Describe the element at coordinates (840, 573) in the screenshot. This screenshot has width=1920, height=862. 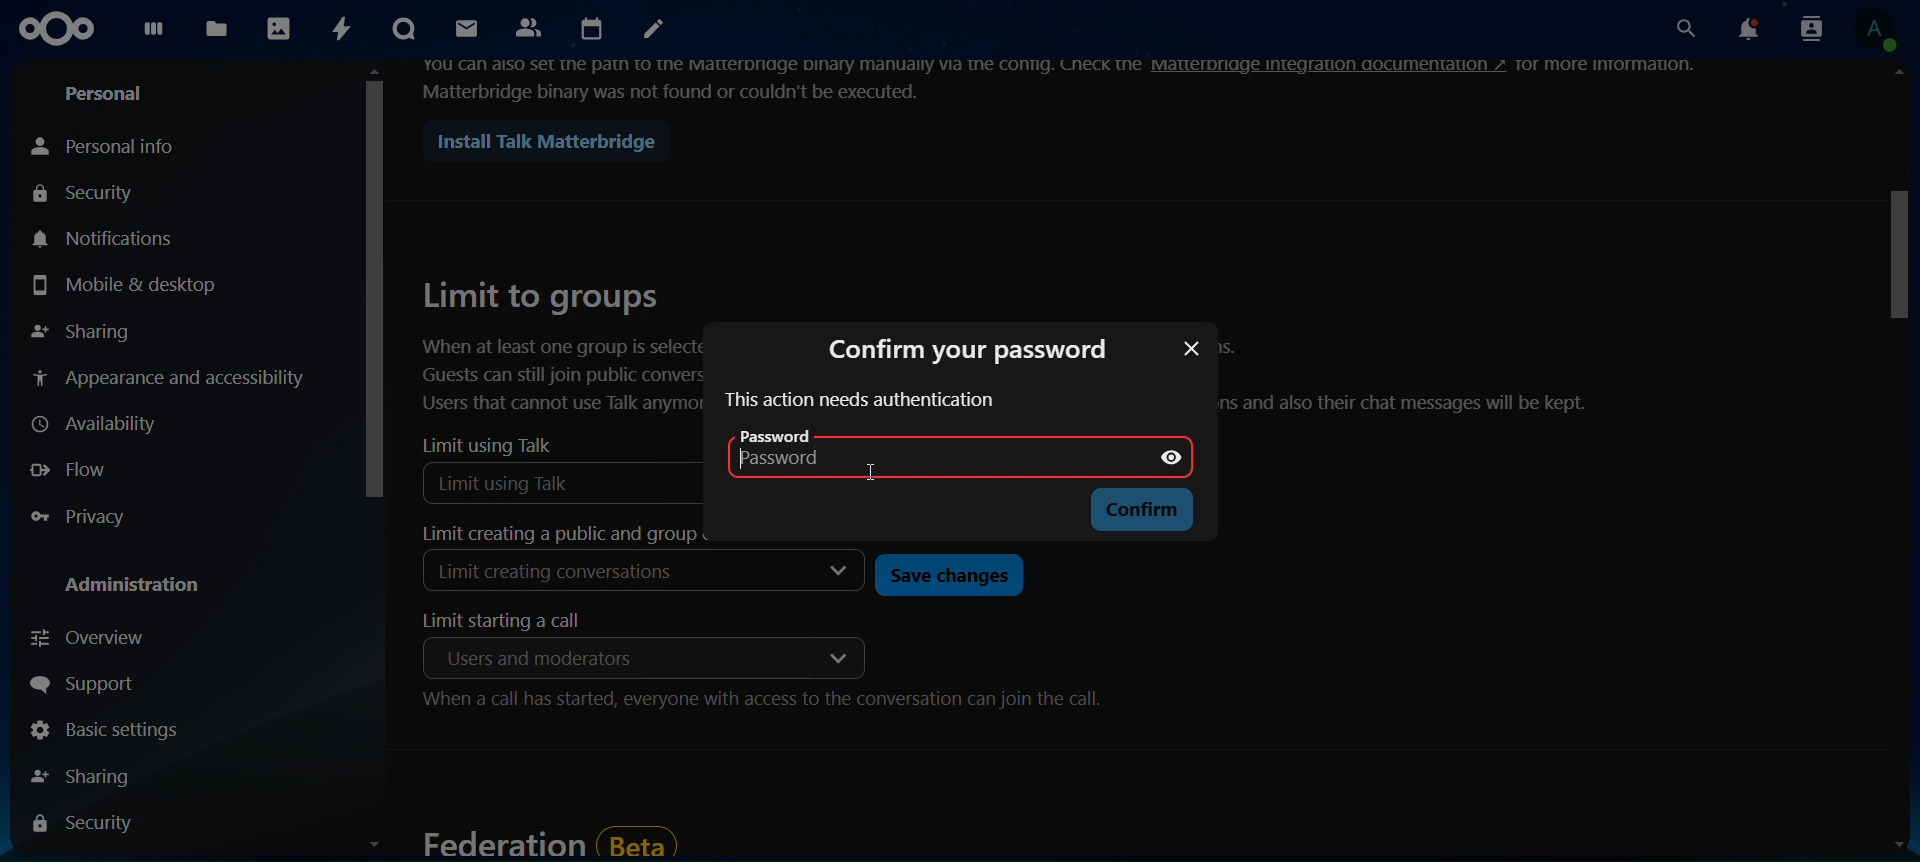
I see `dropdown` at that location.